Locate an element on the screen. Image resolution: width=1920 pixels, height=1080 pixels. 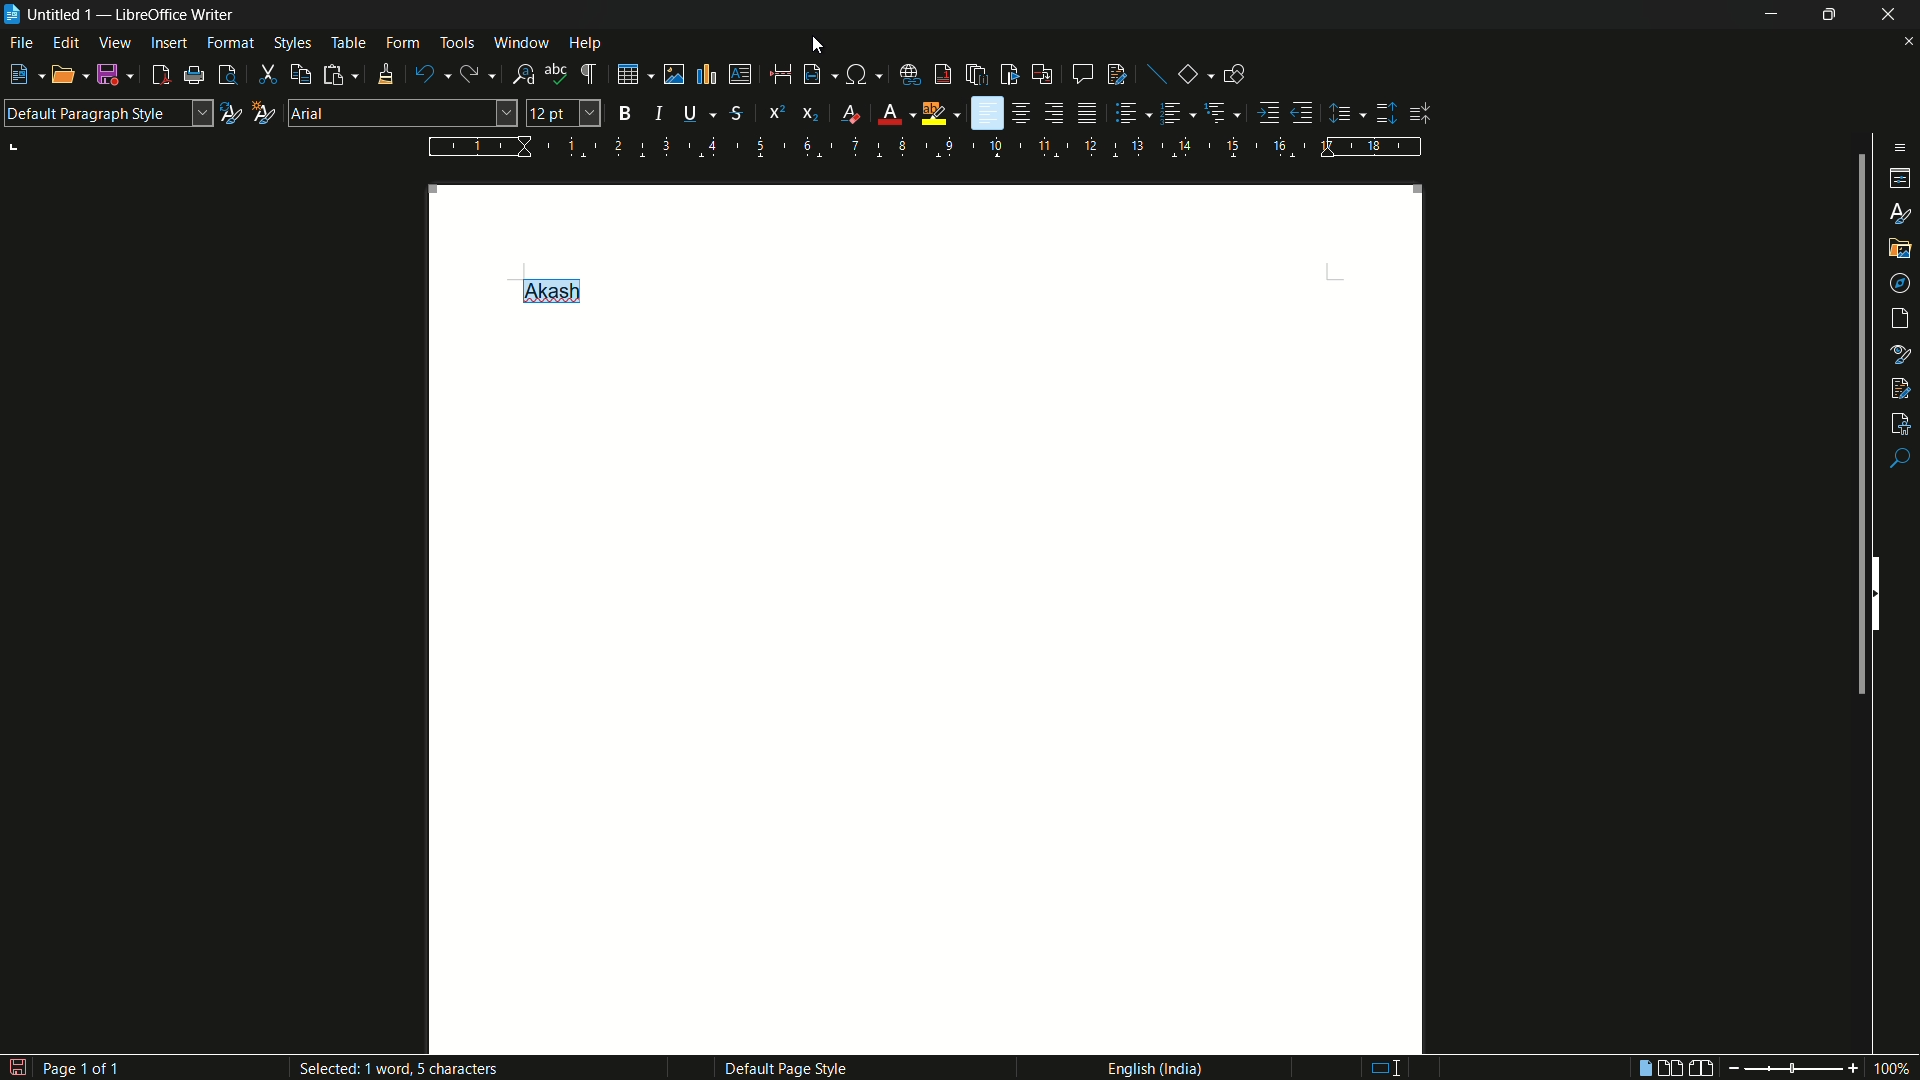
sidebar settings is located at coordinates (1896, 147).